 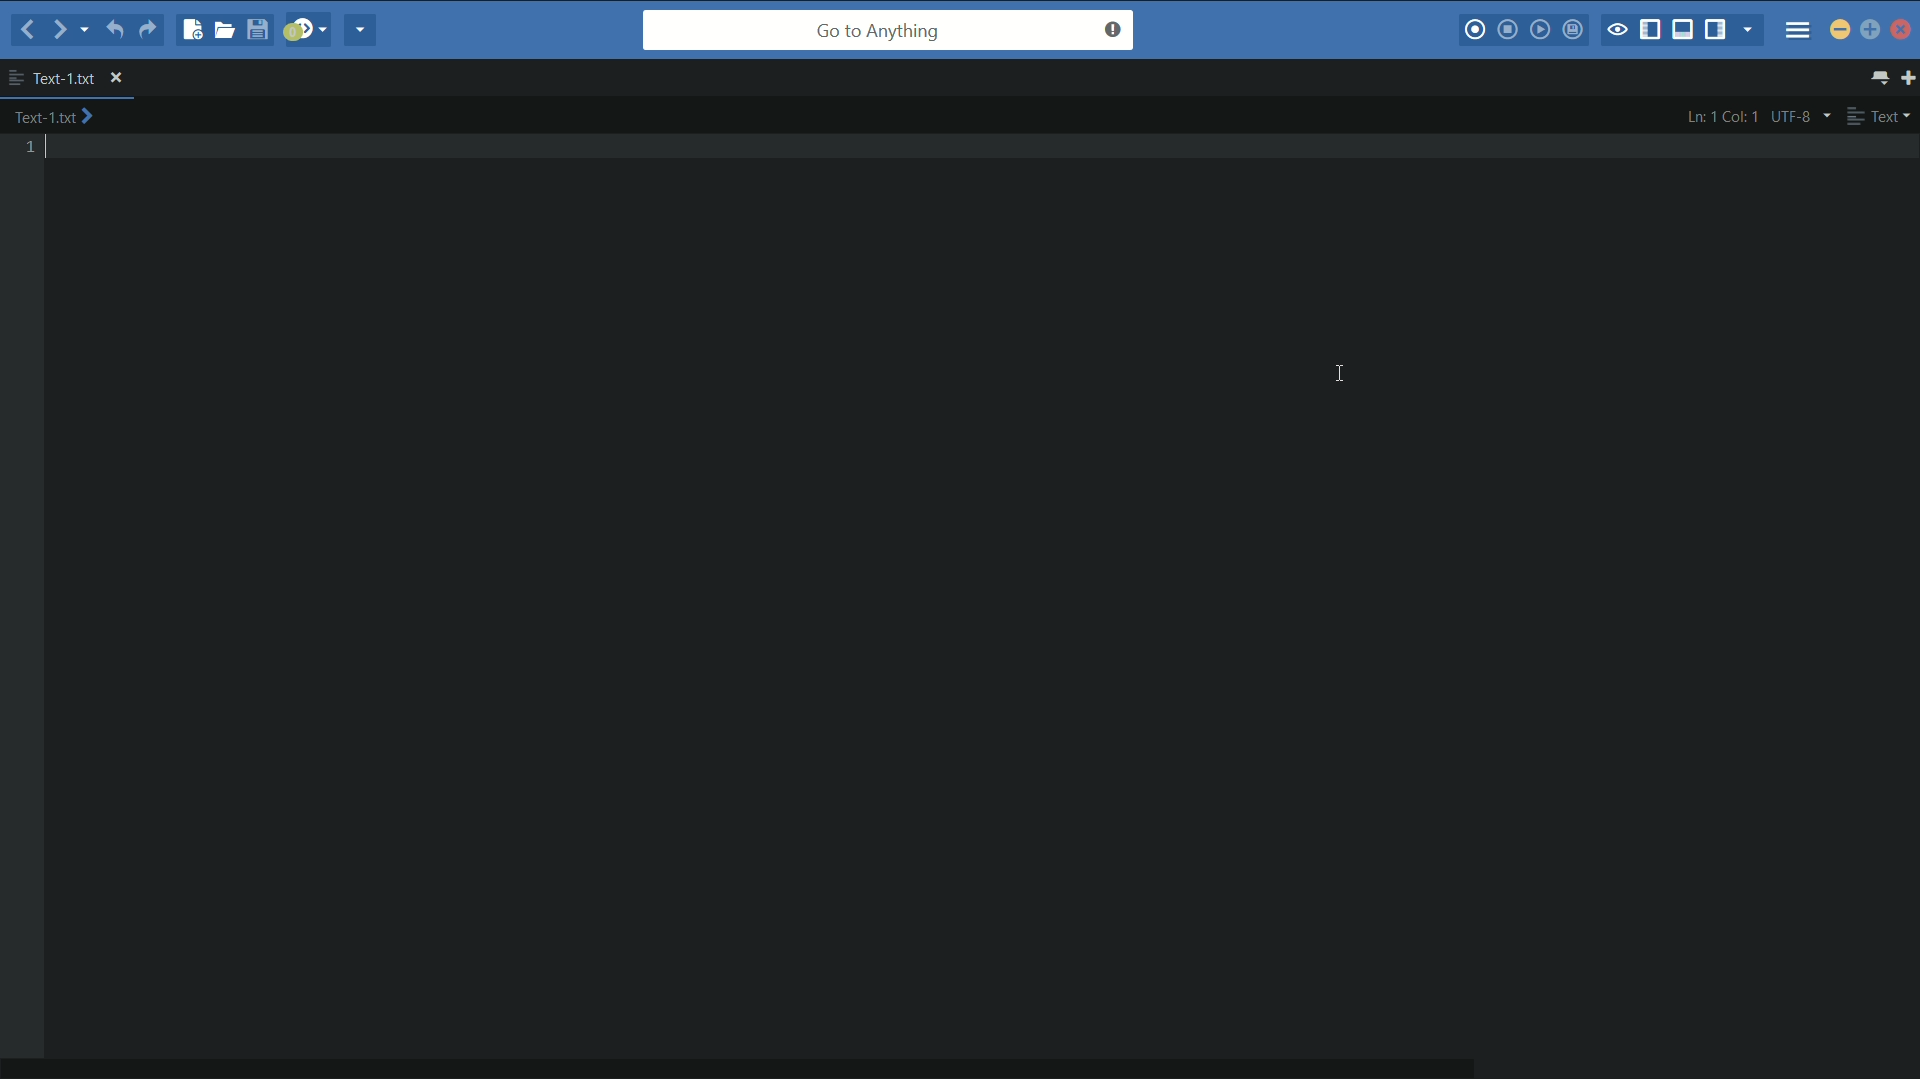 I want to click on utf-8, so click(x=1801, y=116).